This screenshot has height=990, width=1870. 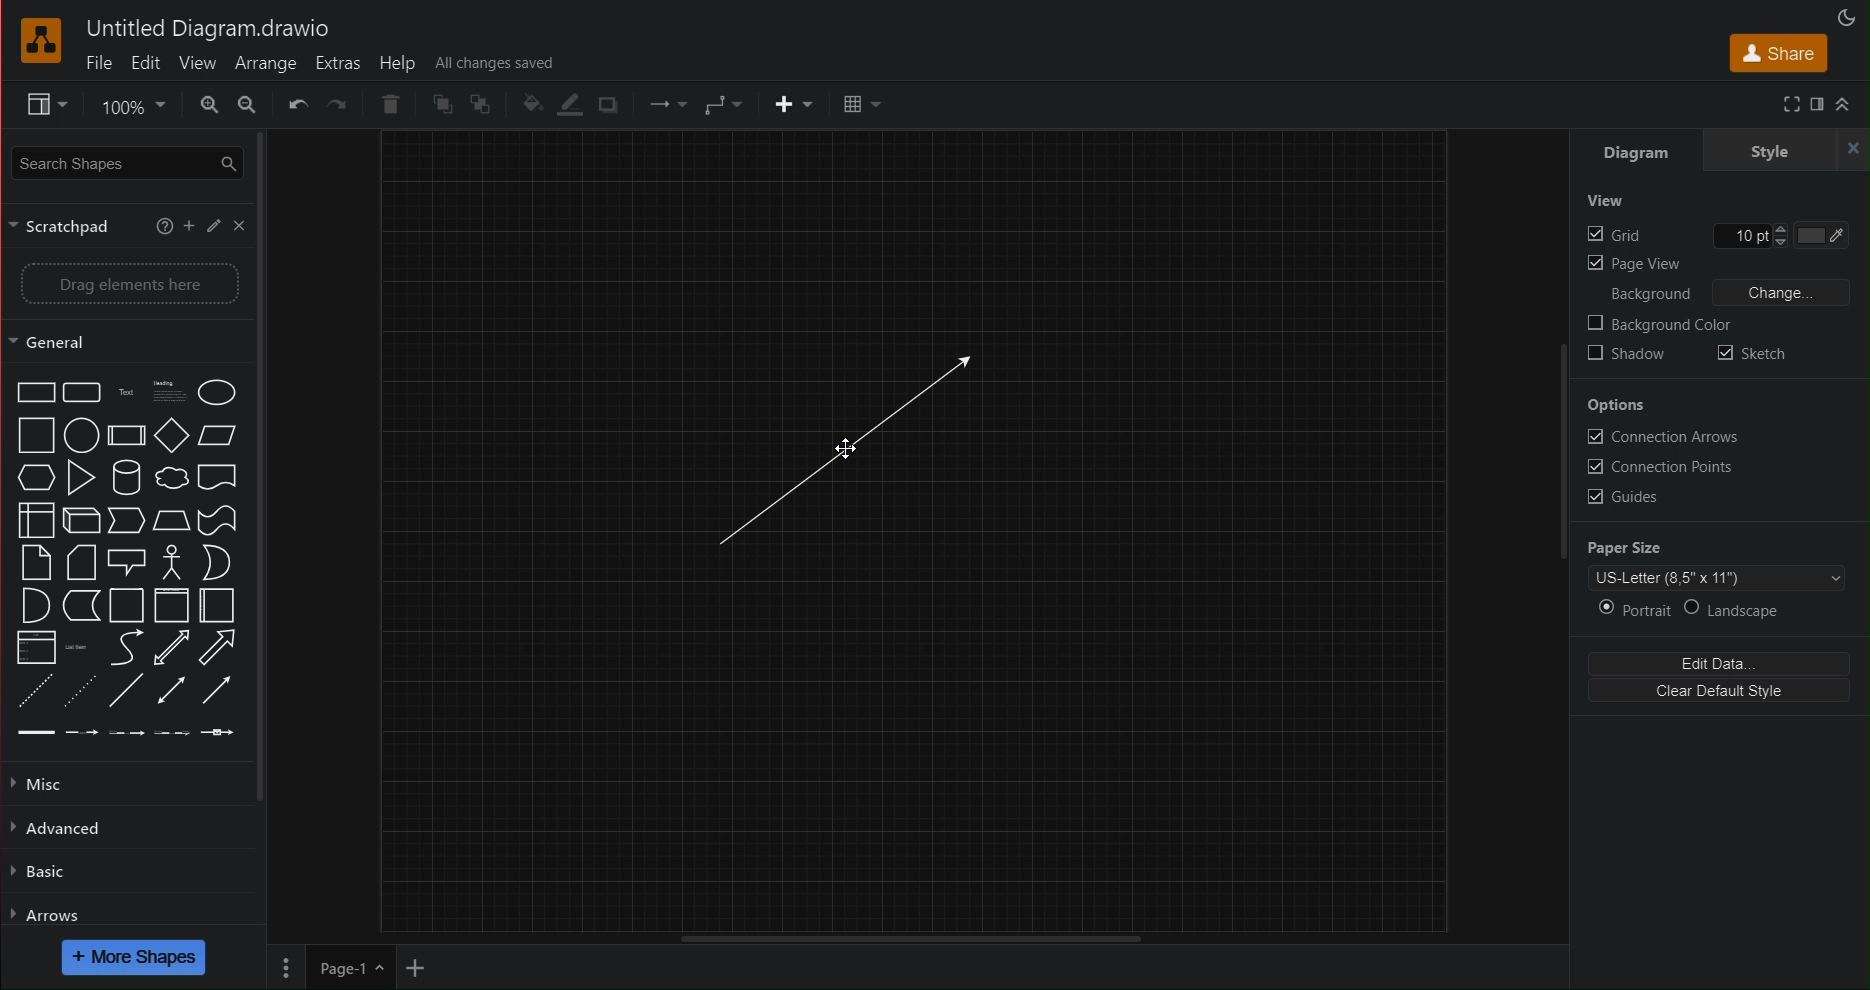 What do you see at coordinates (1660, 467) in the screenshot?
I see `Connection Points` at bounding box center [1660, 467].